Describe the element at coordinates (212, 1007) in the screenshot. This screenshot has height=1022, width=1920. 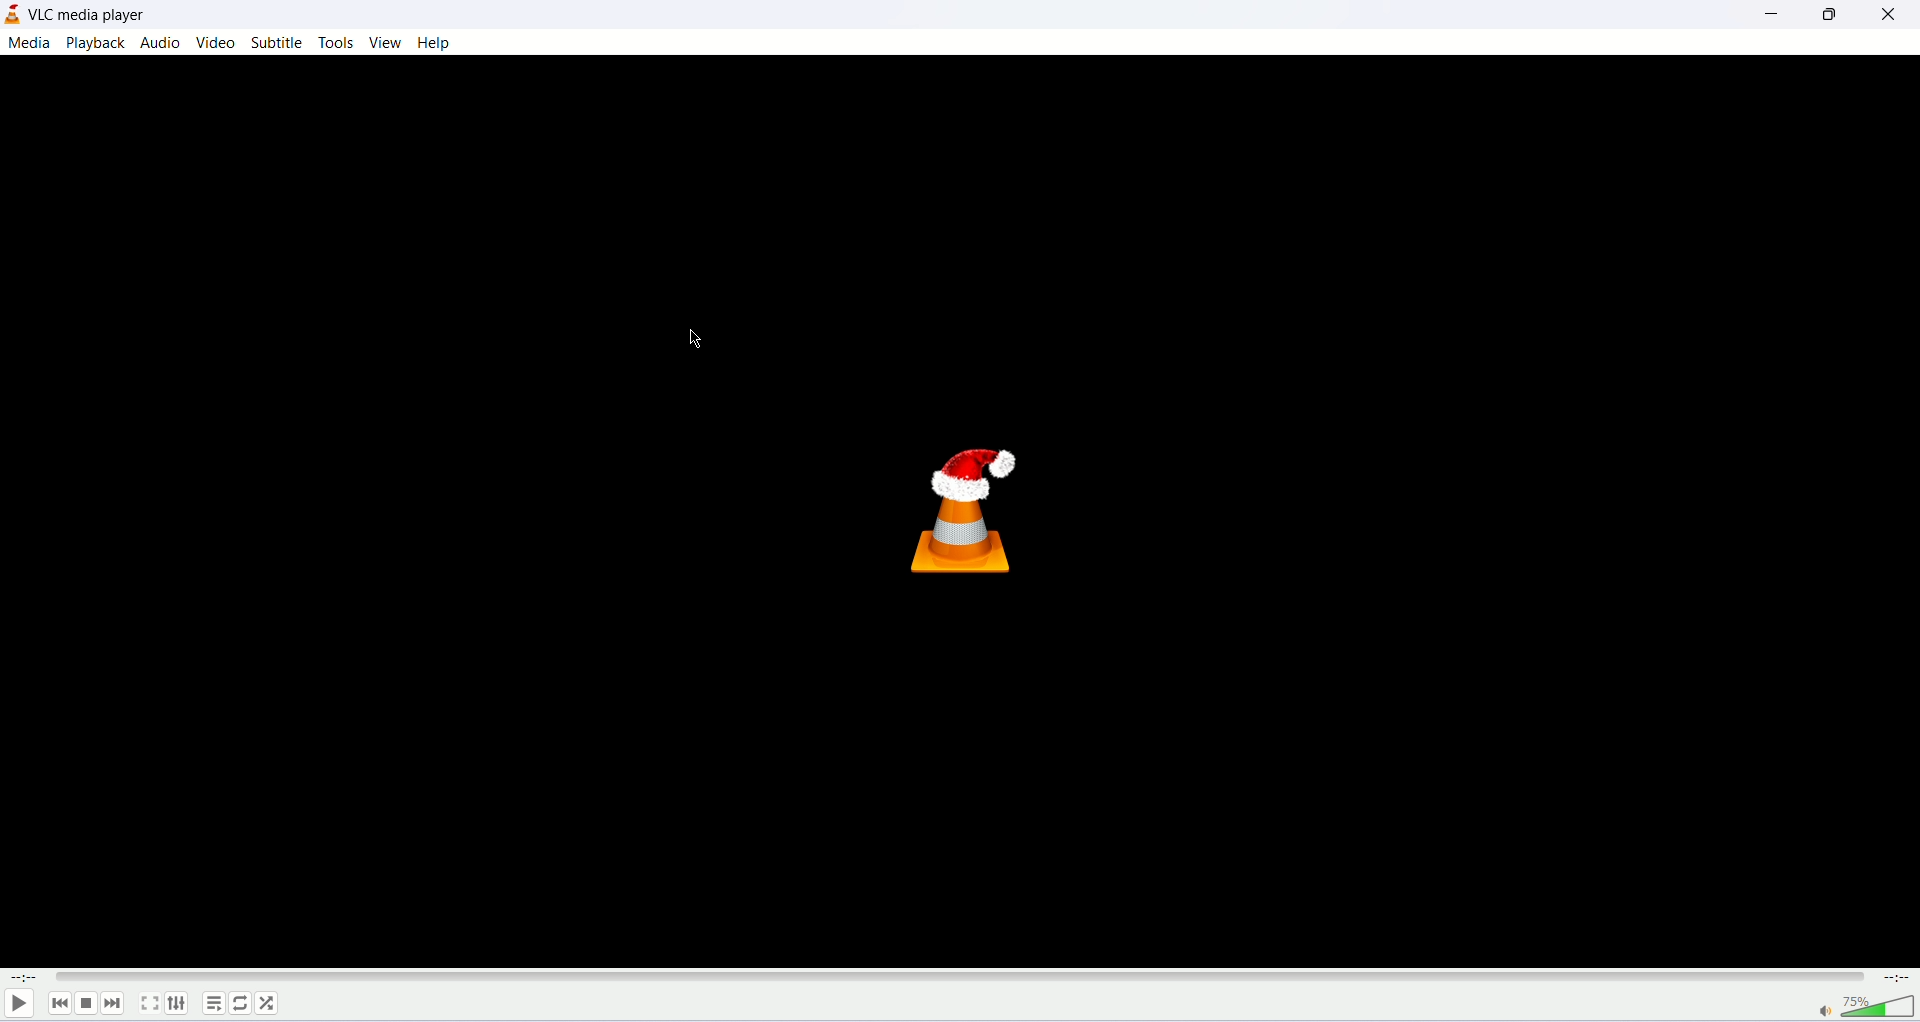
I see `playlist` at that location.